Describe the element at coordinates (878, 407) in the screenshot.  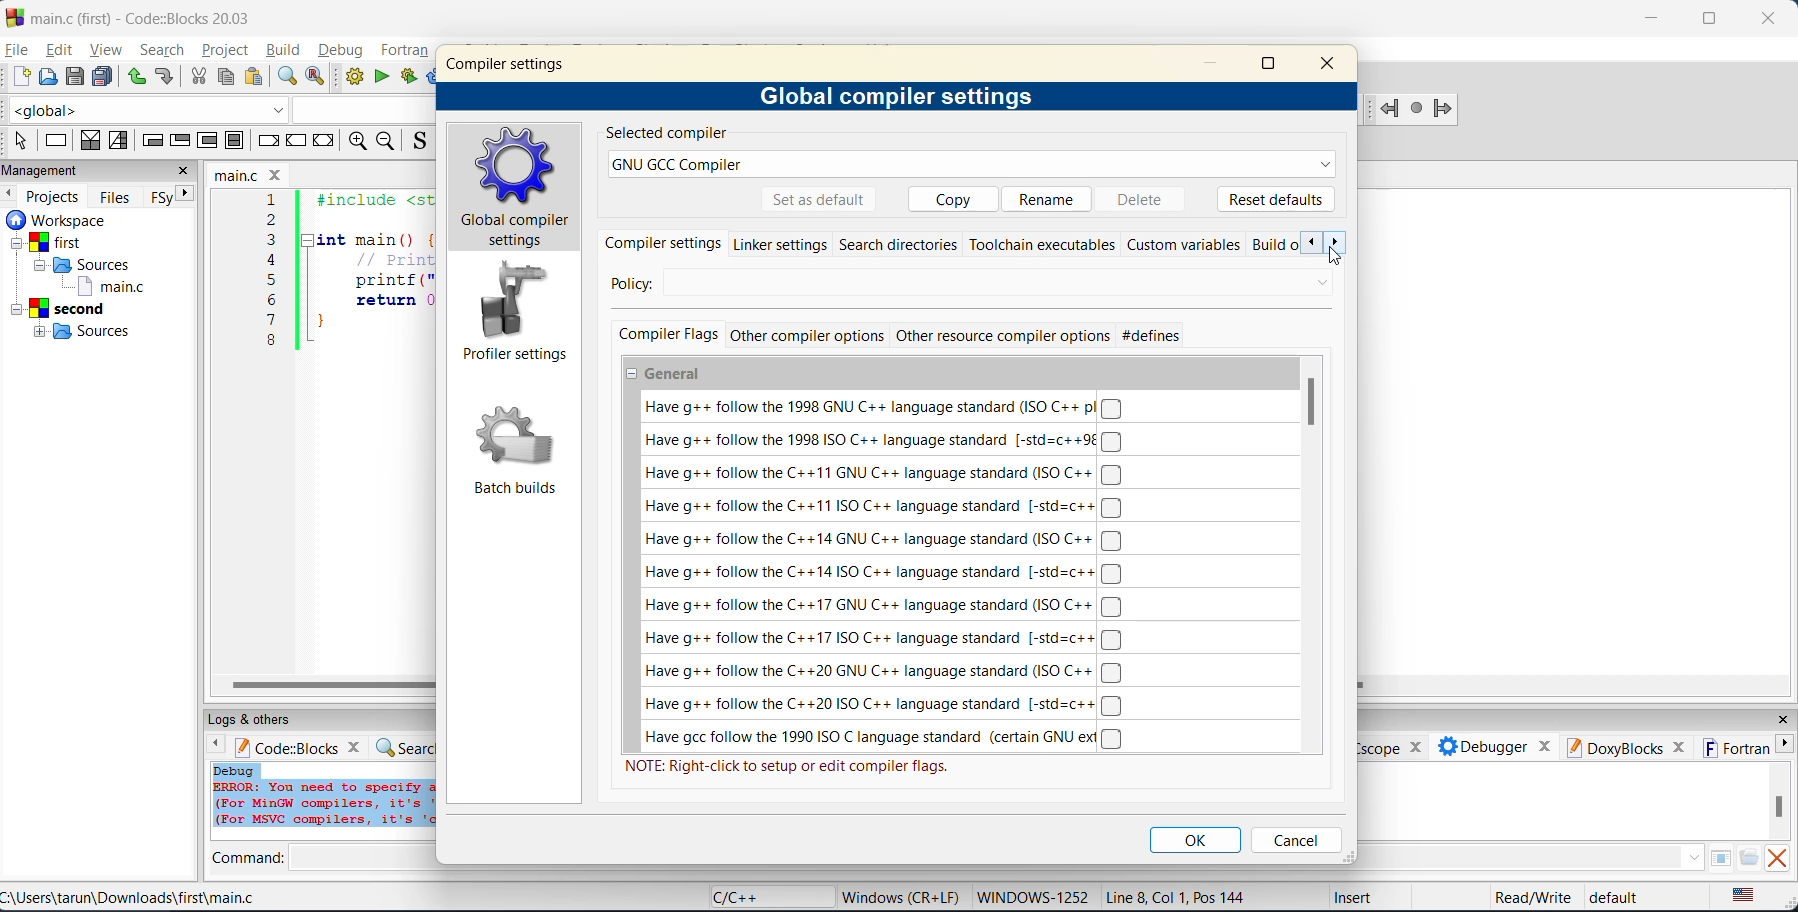
I see `Have g++ follow the 1998 GNU C++ language standard (150 C++ pi` at that location.